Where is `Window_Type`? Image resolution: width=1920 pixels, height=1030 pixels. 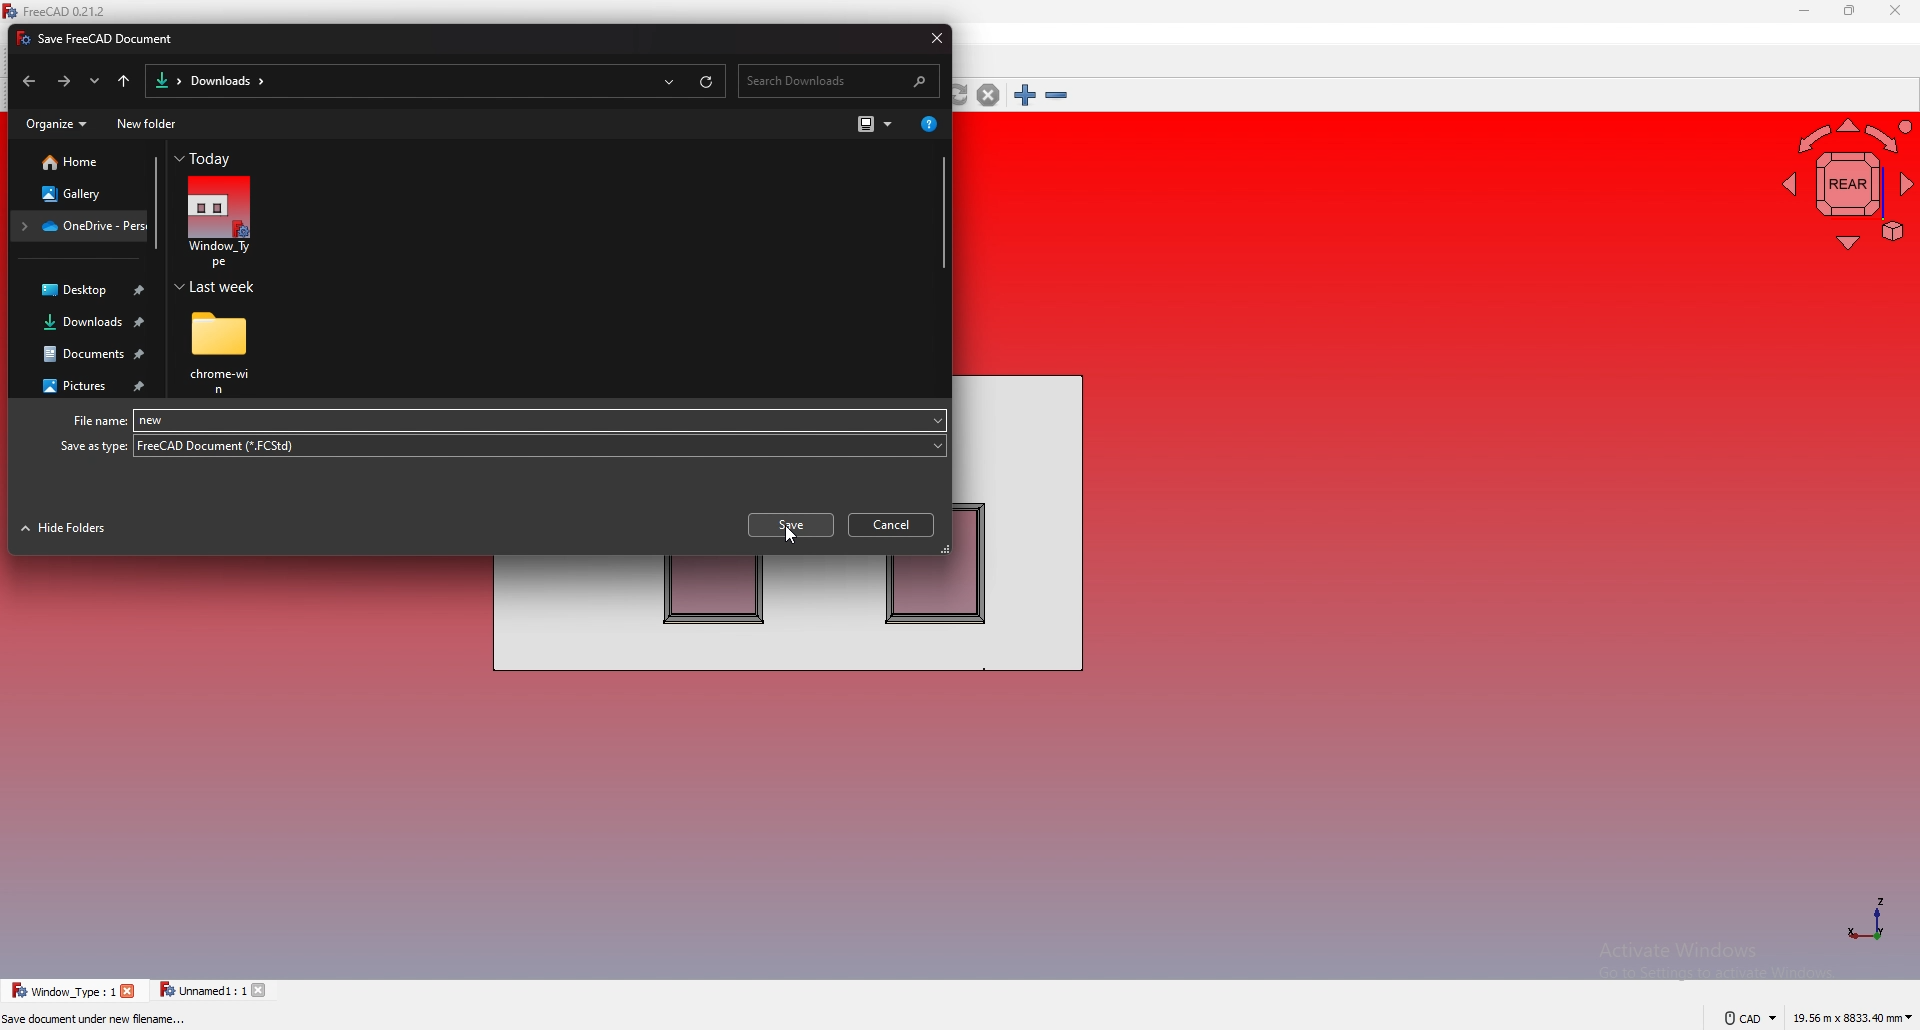 Window_Type is located at coordinates (543, 419).